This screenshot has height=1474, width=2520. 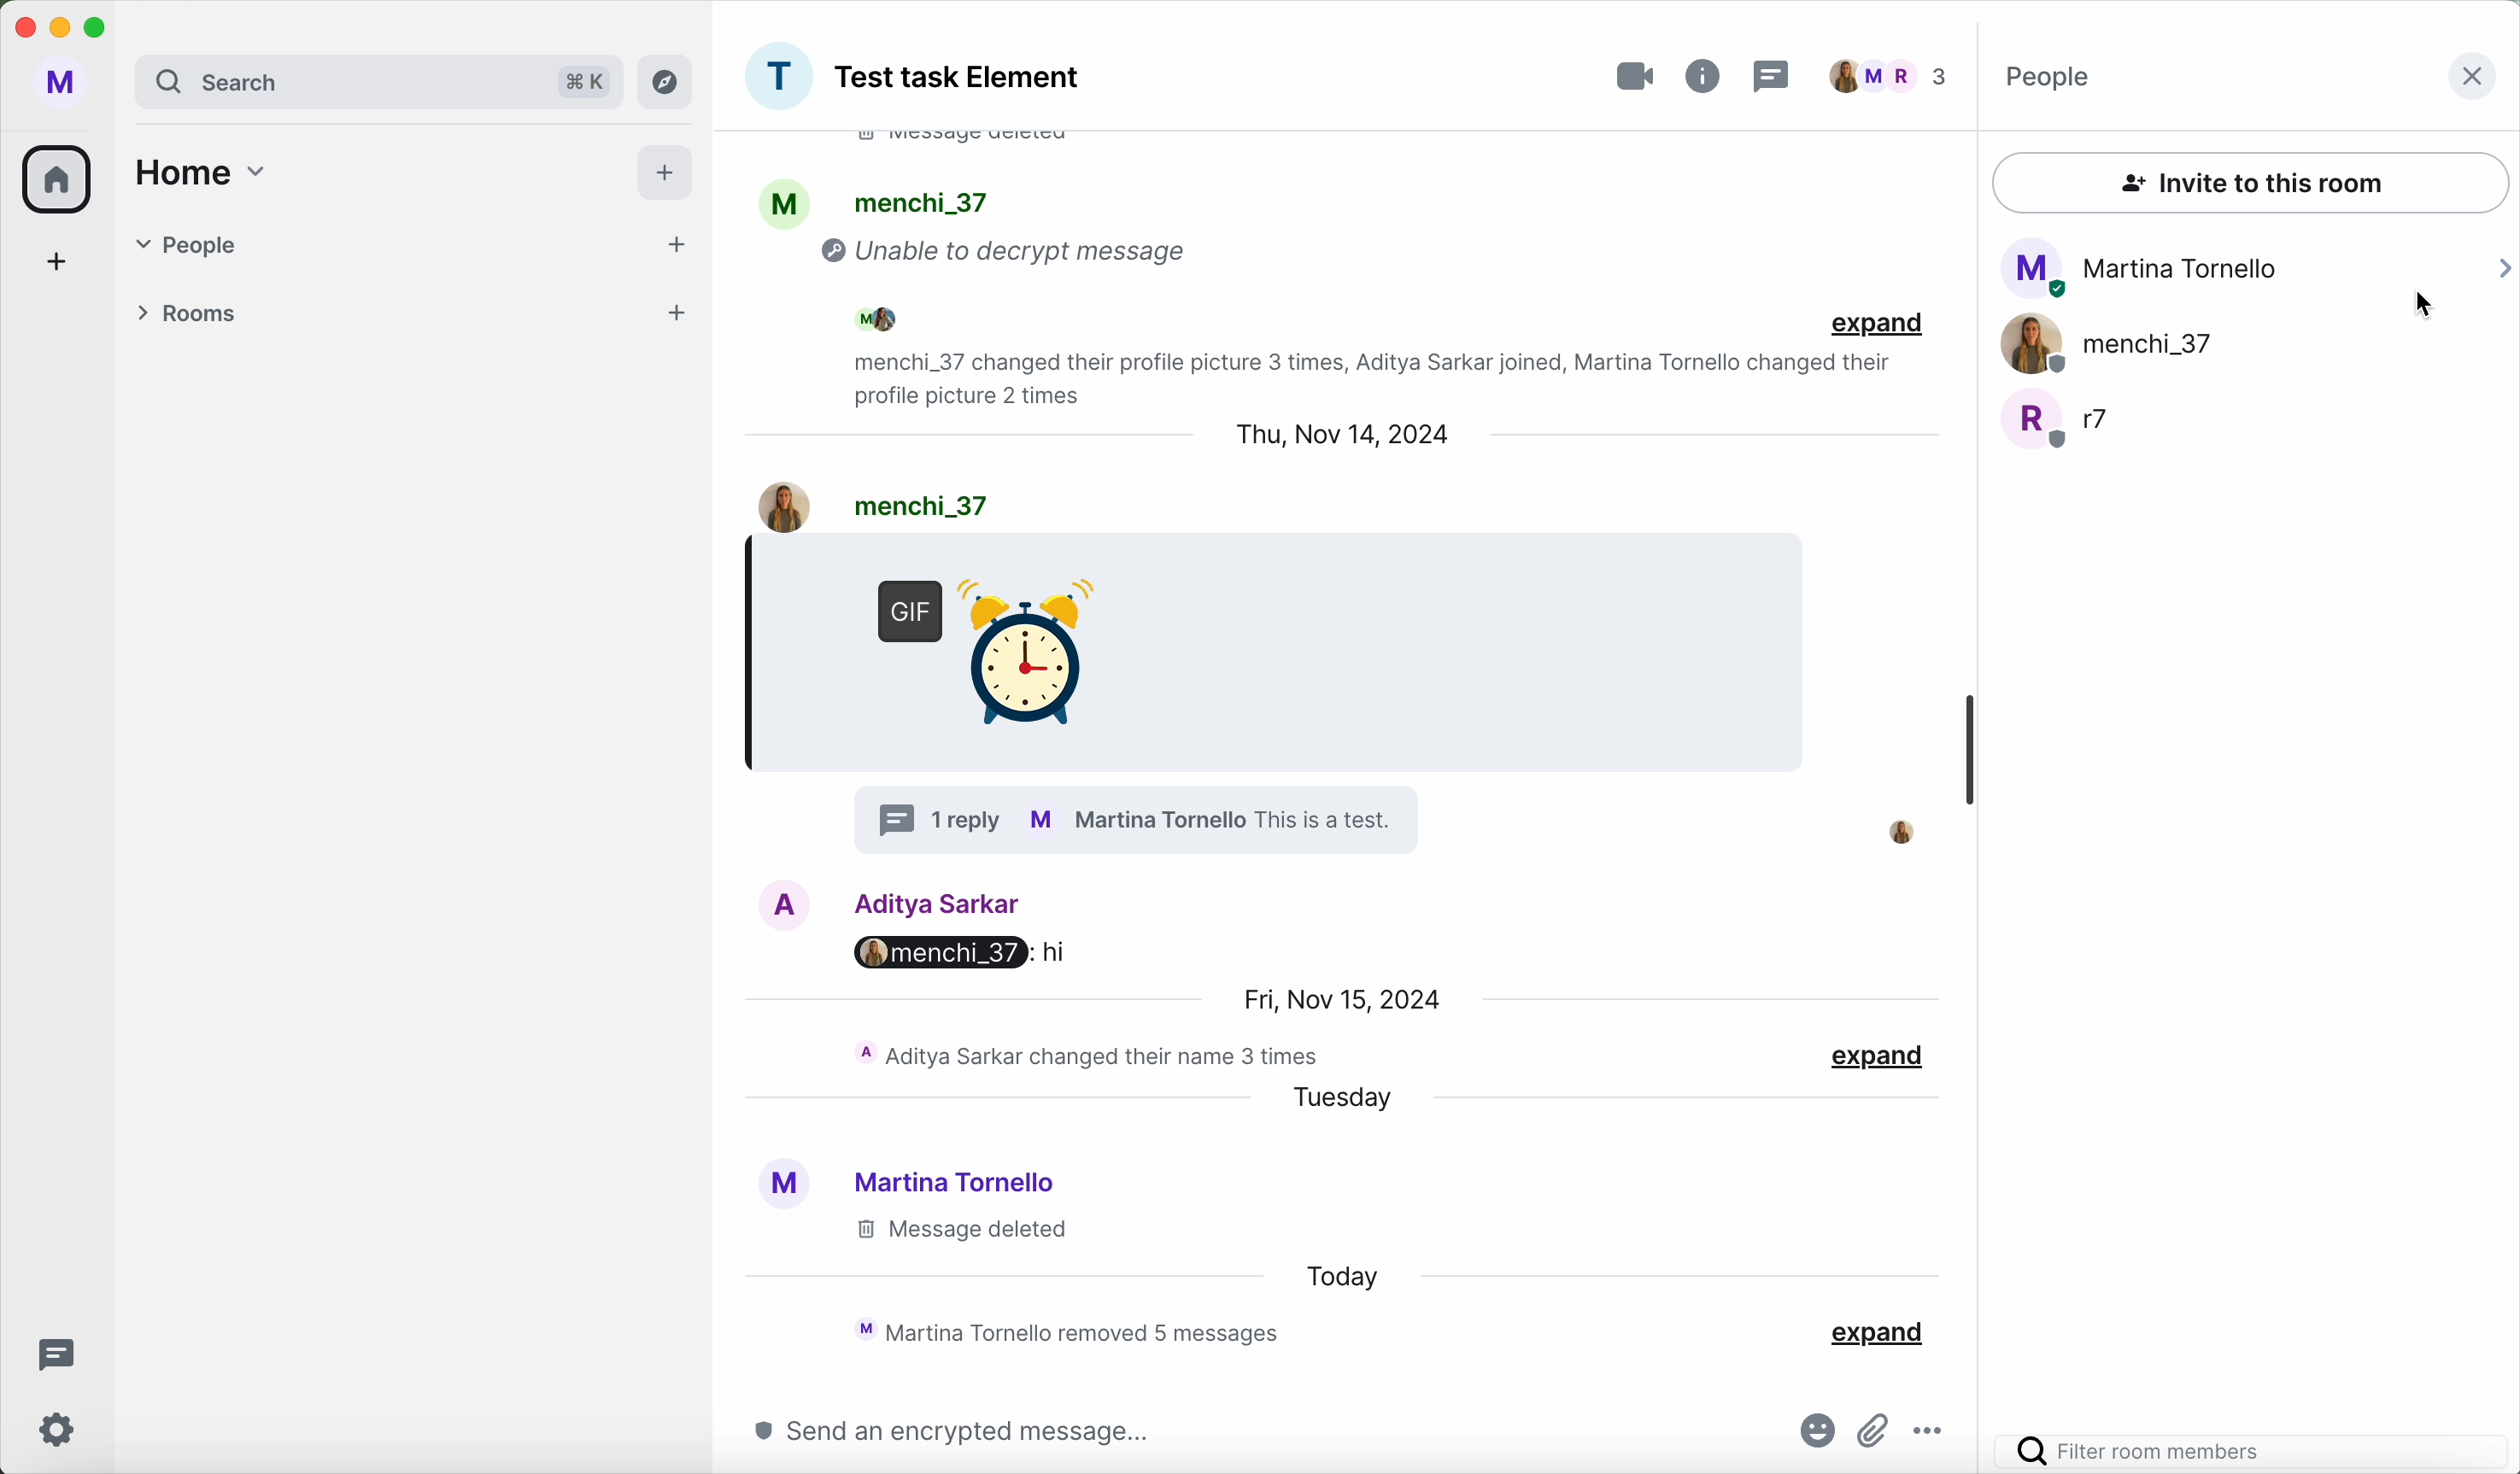 What do you see at coordinates (23, 27) in the screenshot?
I see `close program` at bounding box center [23, 27].